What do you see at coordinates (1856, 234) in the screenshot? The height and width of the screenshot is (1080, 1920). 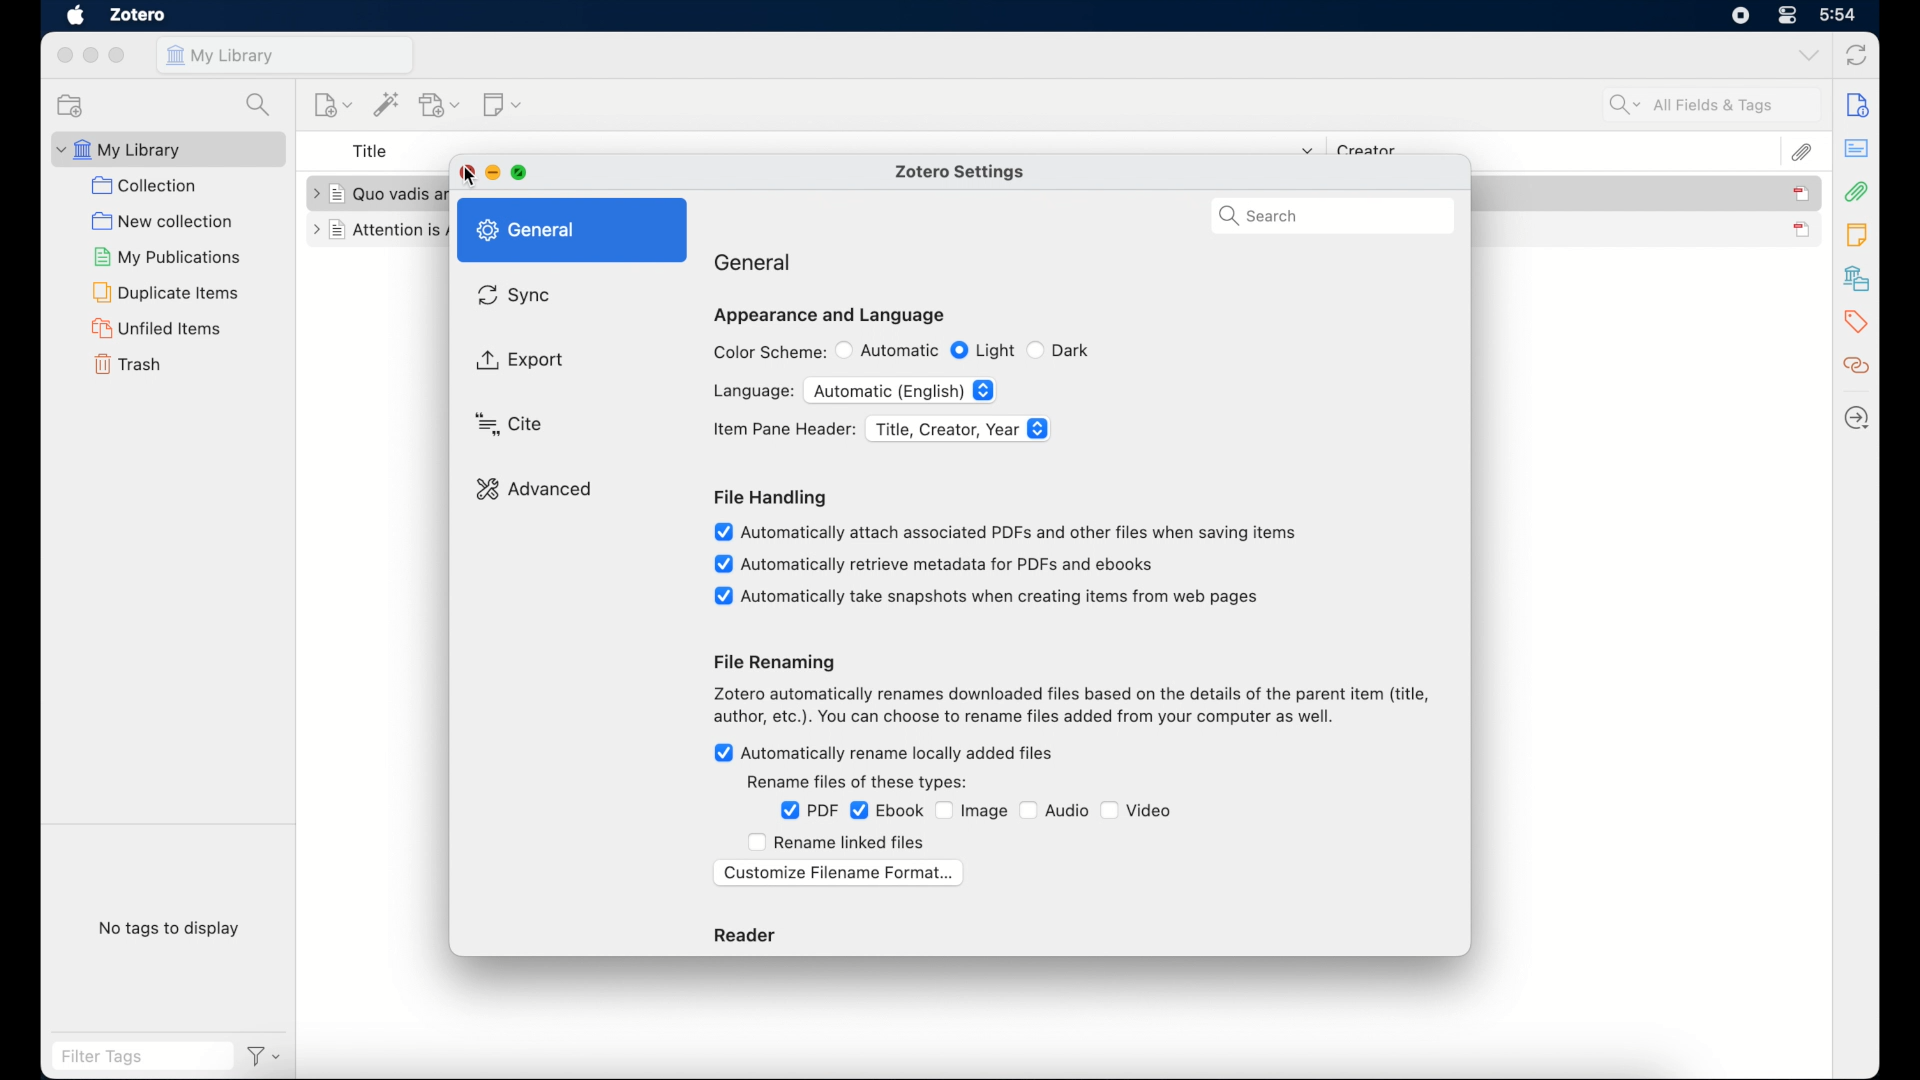 I see `notes ` at bounding box center [1856, 234].